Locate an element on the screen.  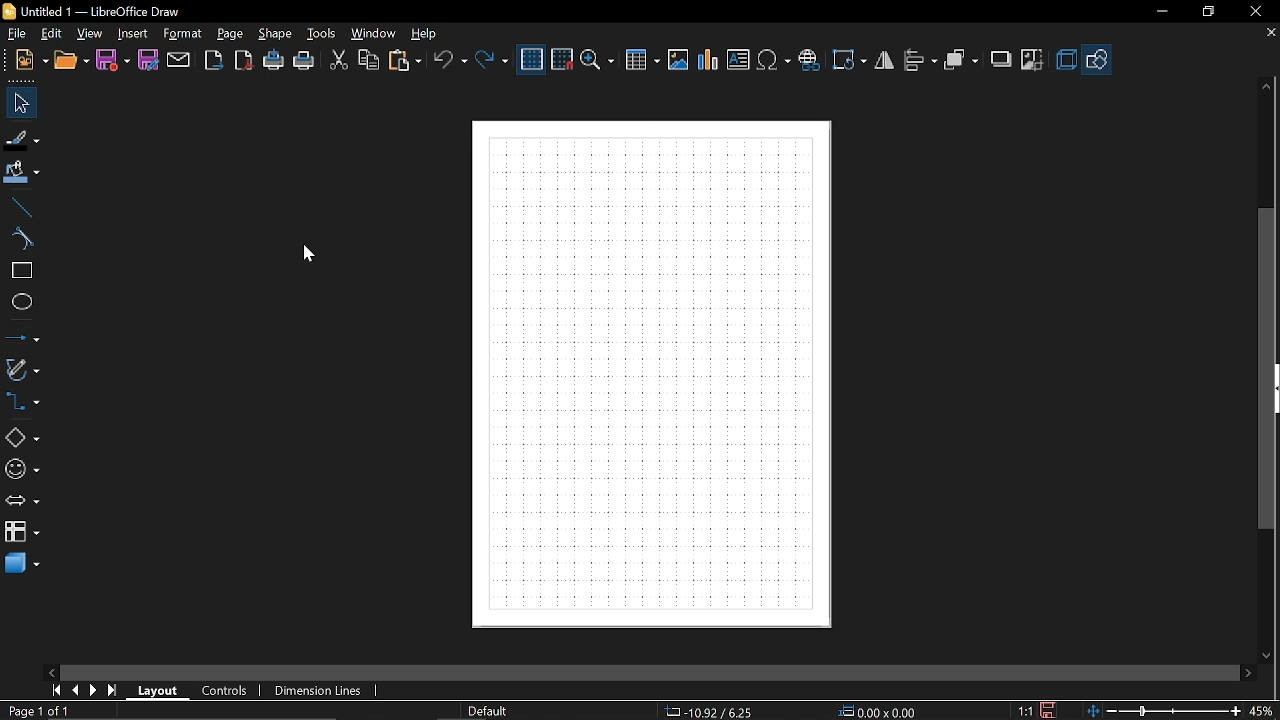
flowchart is located at coordinates (22, 531).